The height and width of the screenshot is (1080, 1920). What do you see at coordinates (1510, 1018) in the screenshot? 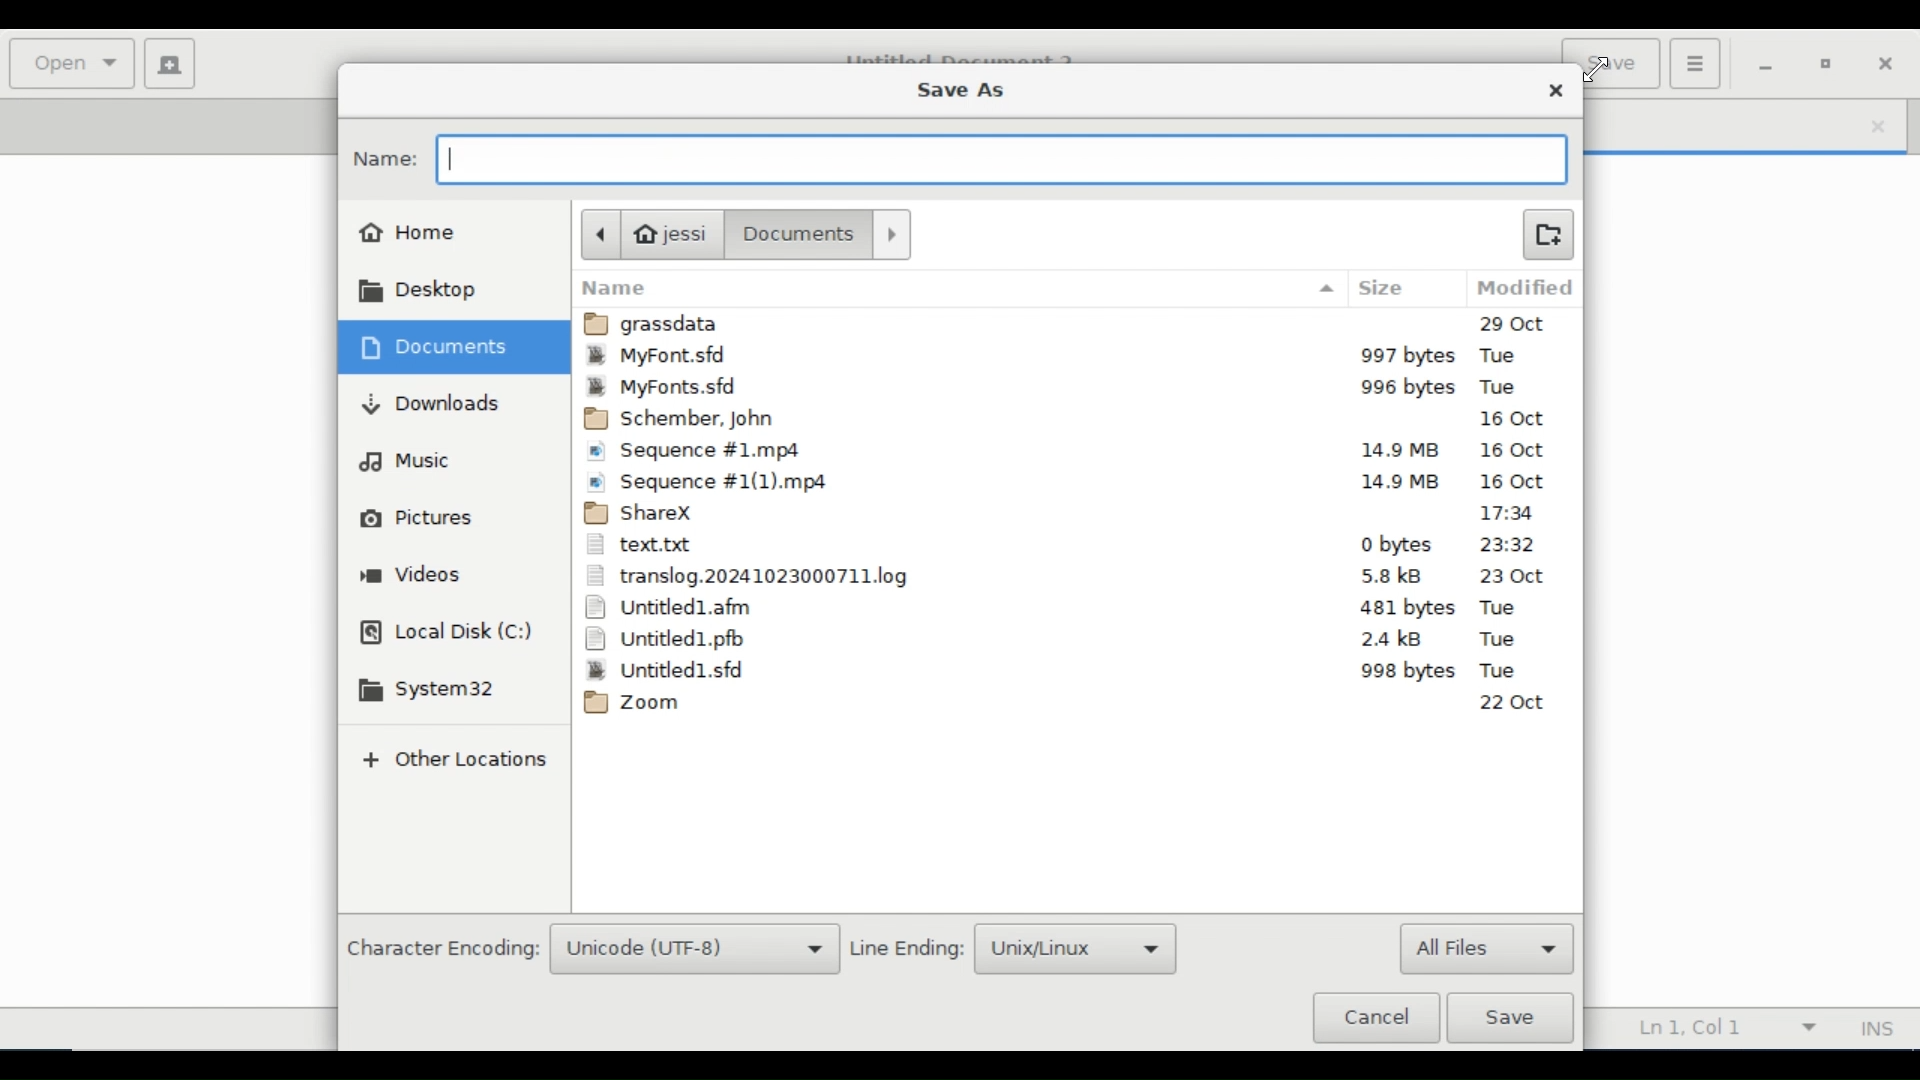
I see `Save` at bounding box center [1510, 1018].